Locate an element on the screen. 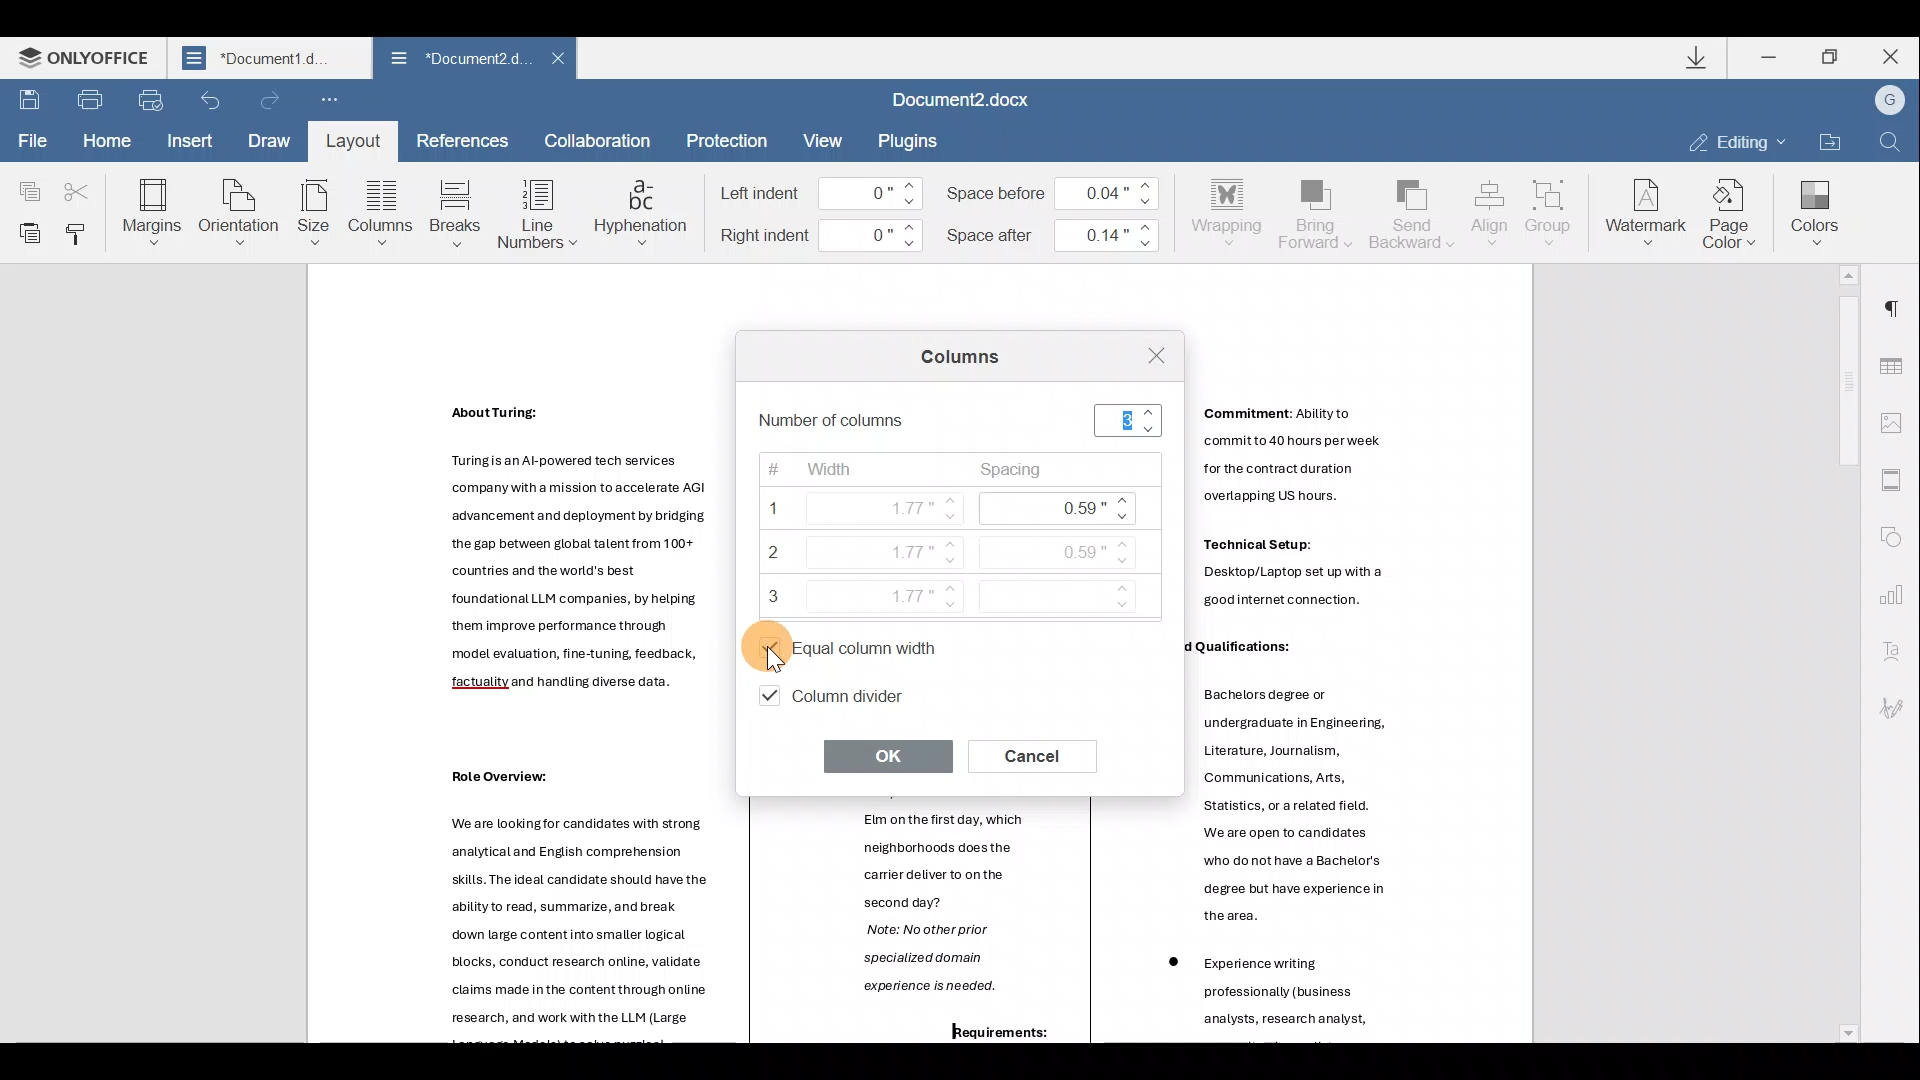 This screenshot has height=1080, width=1920. Copy style is located at coordinates (79, 229).